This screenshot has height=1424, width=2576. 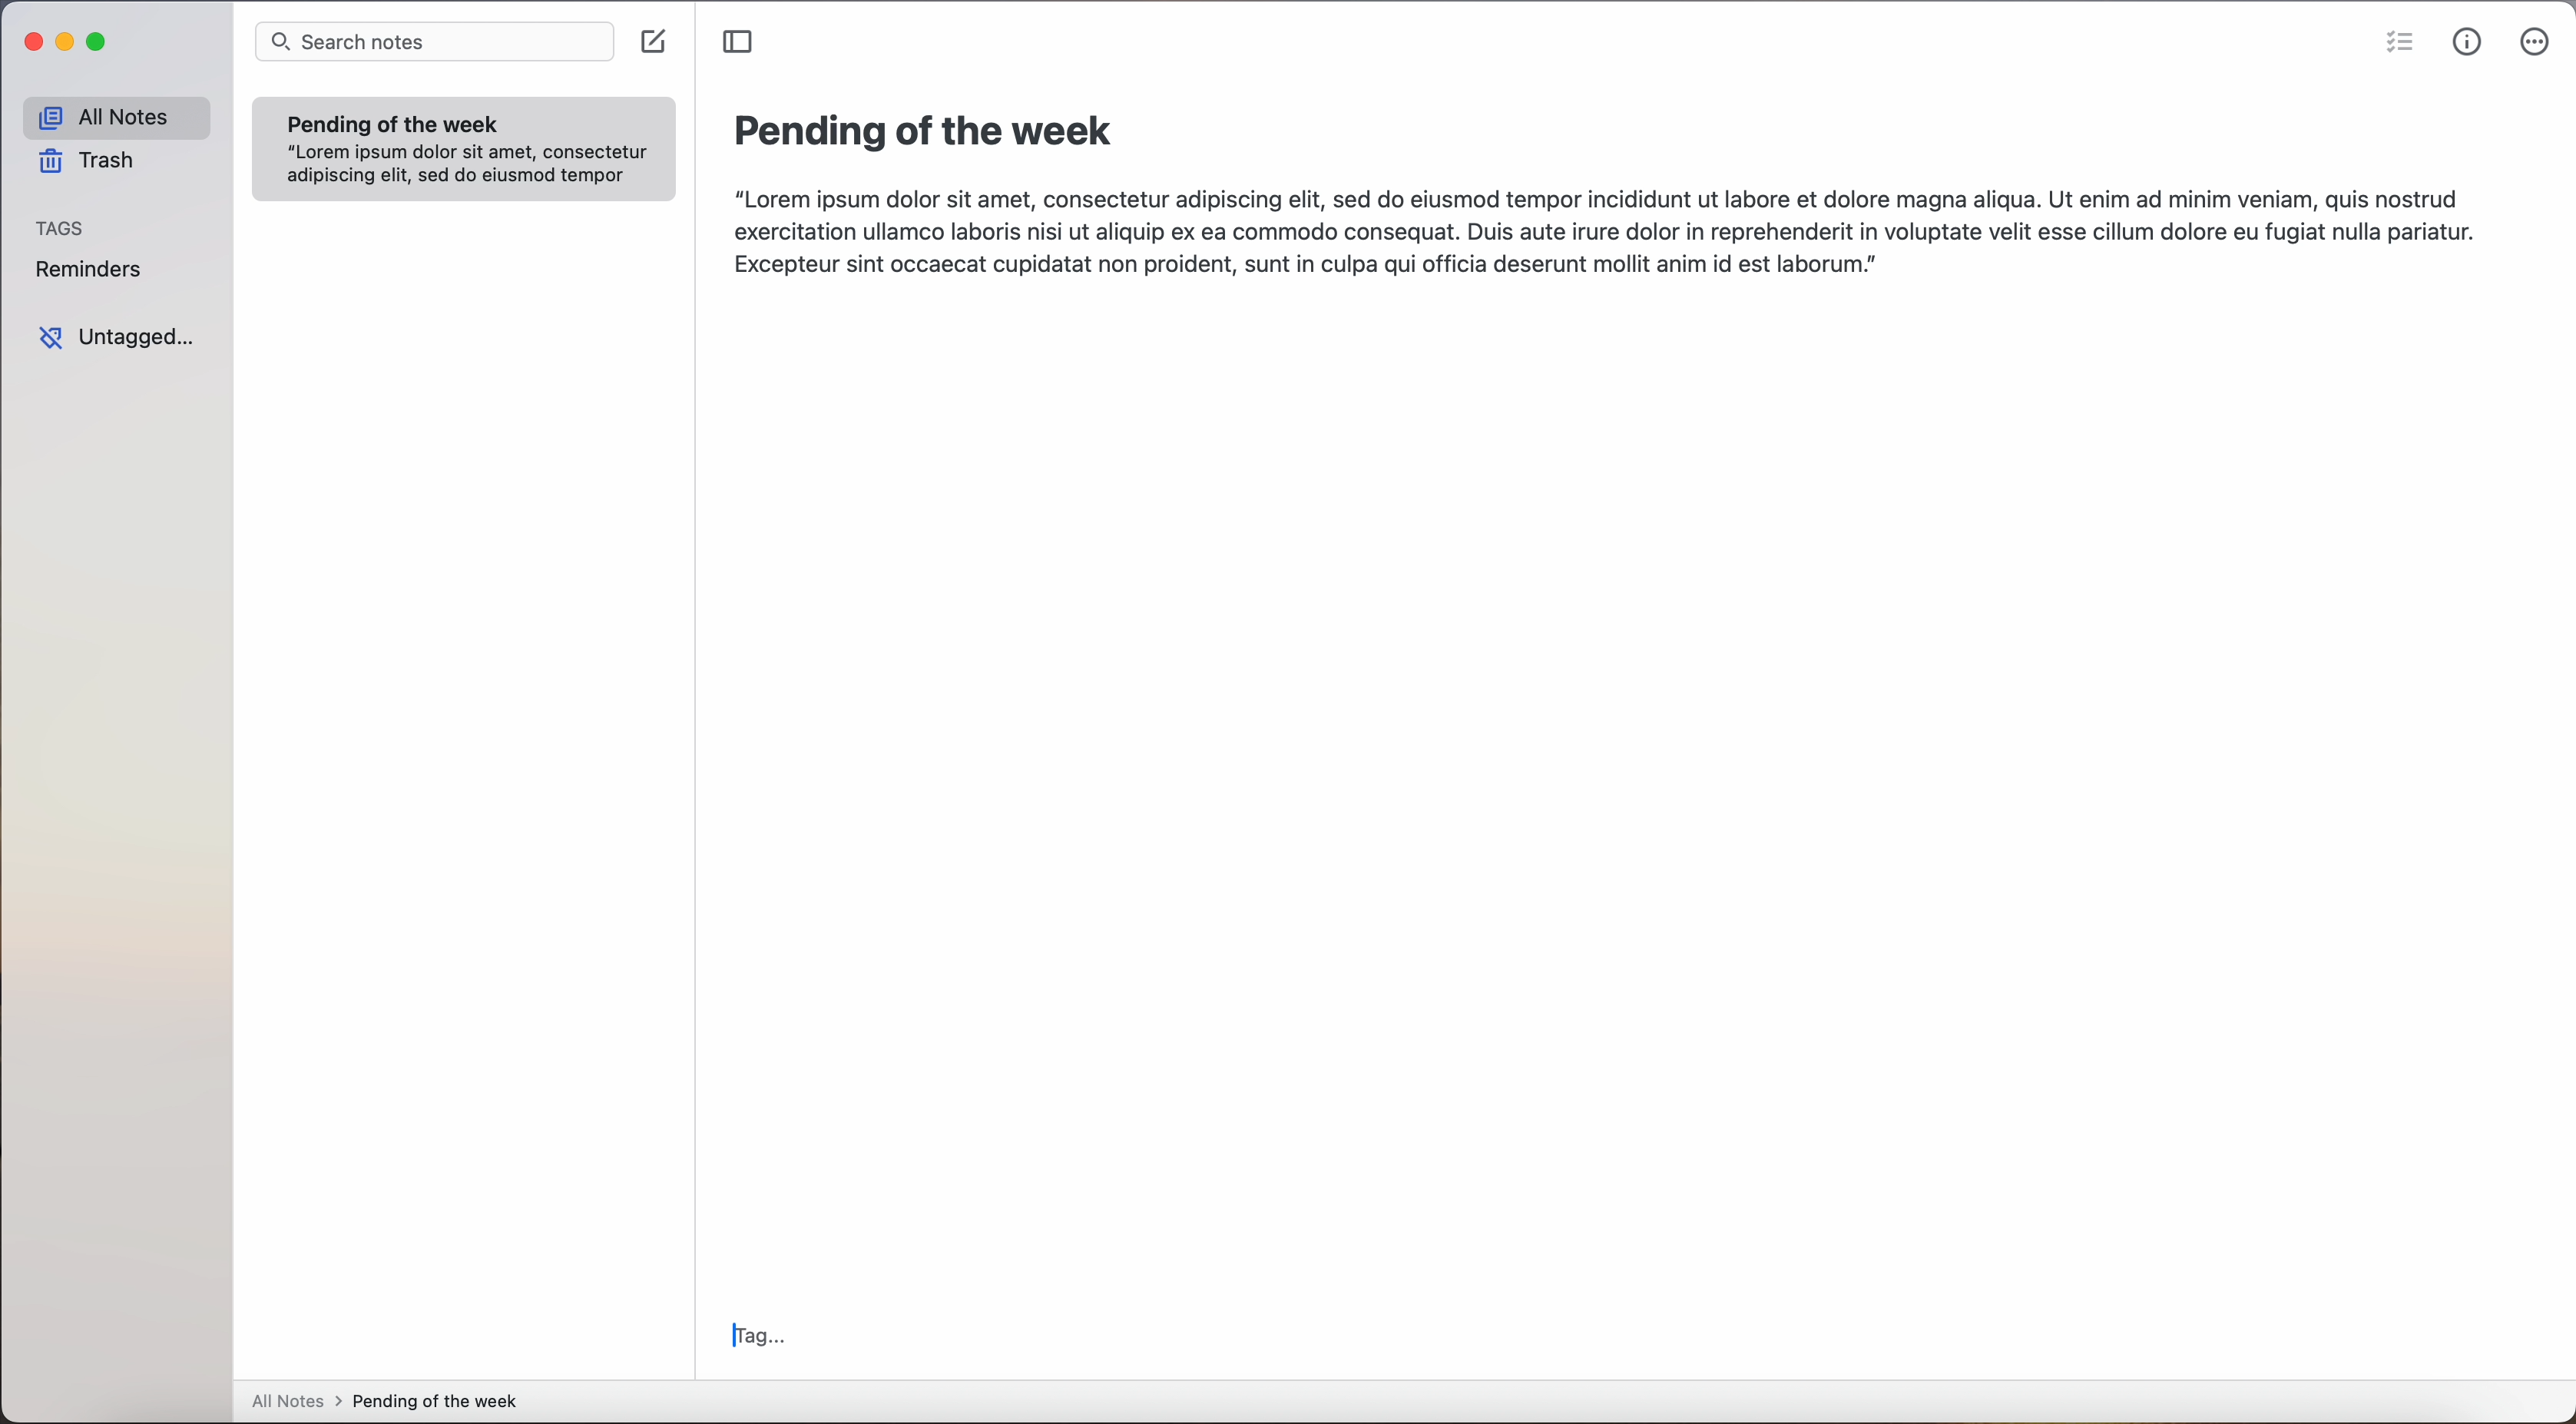 I want to click on close Simplenote, so click(x=30, y=41).